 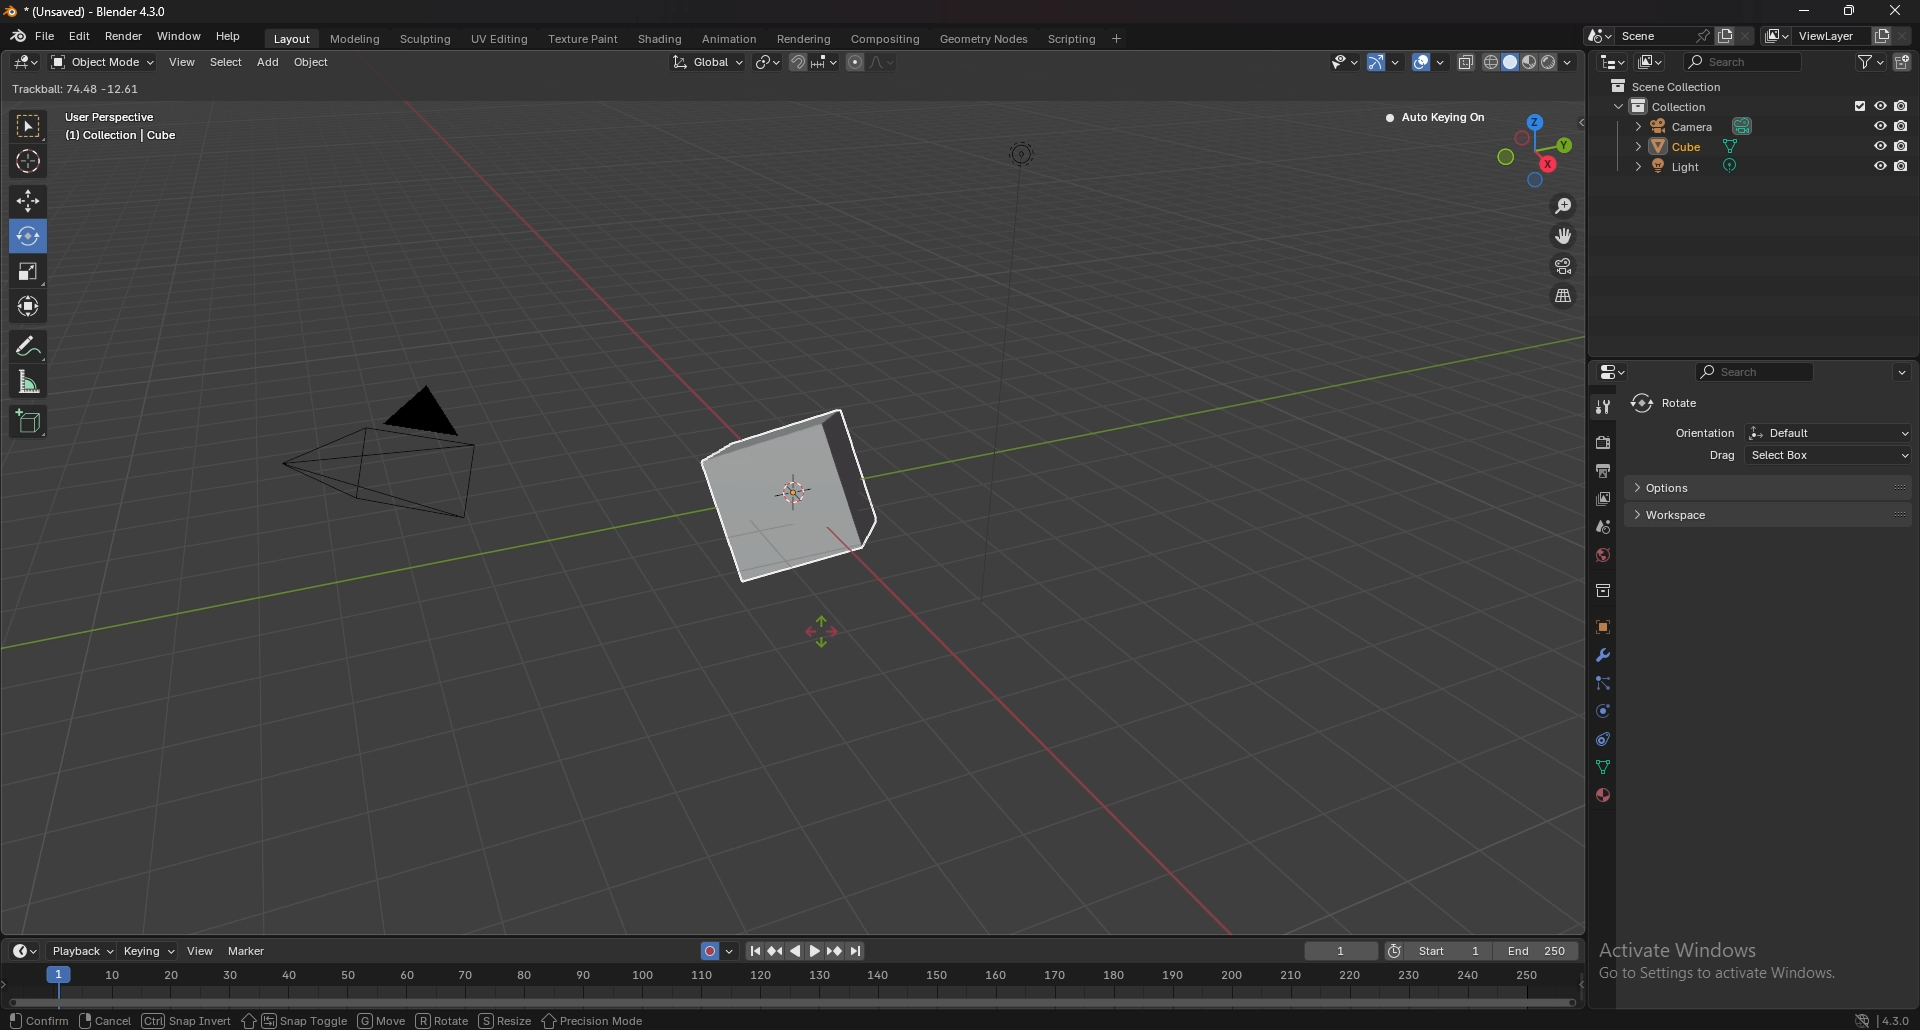 What do you see at coordinates (779, 949) in the screenshot?
I see `jump to keyframe` at bounding box center [779, 949].